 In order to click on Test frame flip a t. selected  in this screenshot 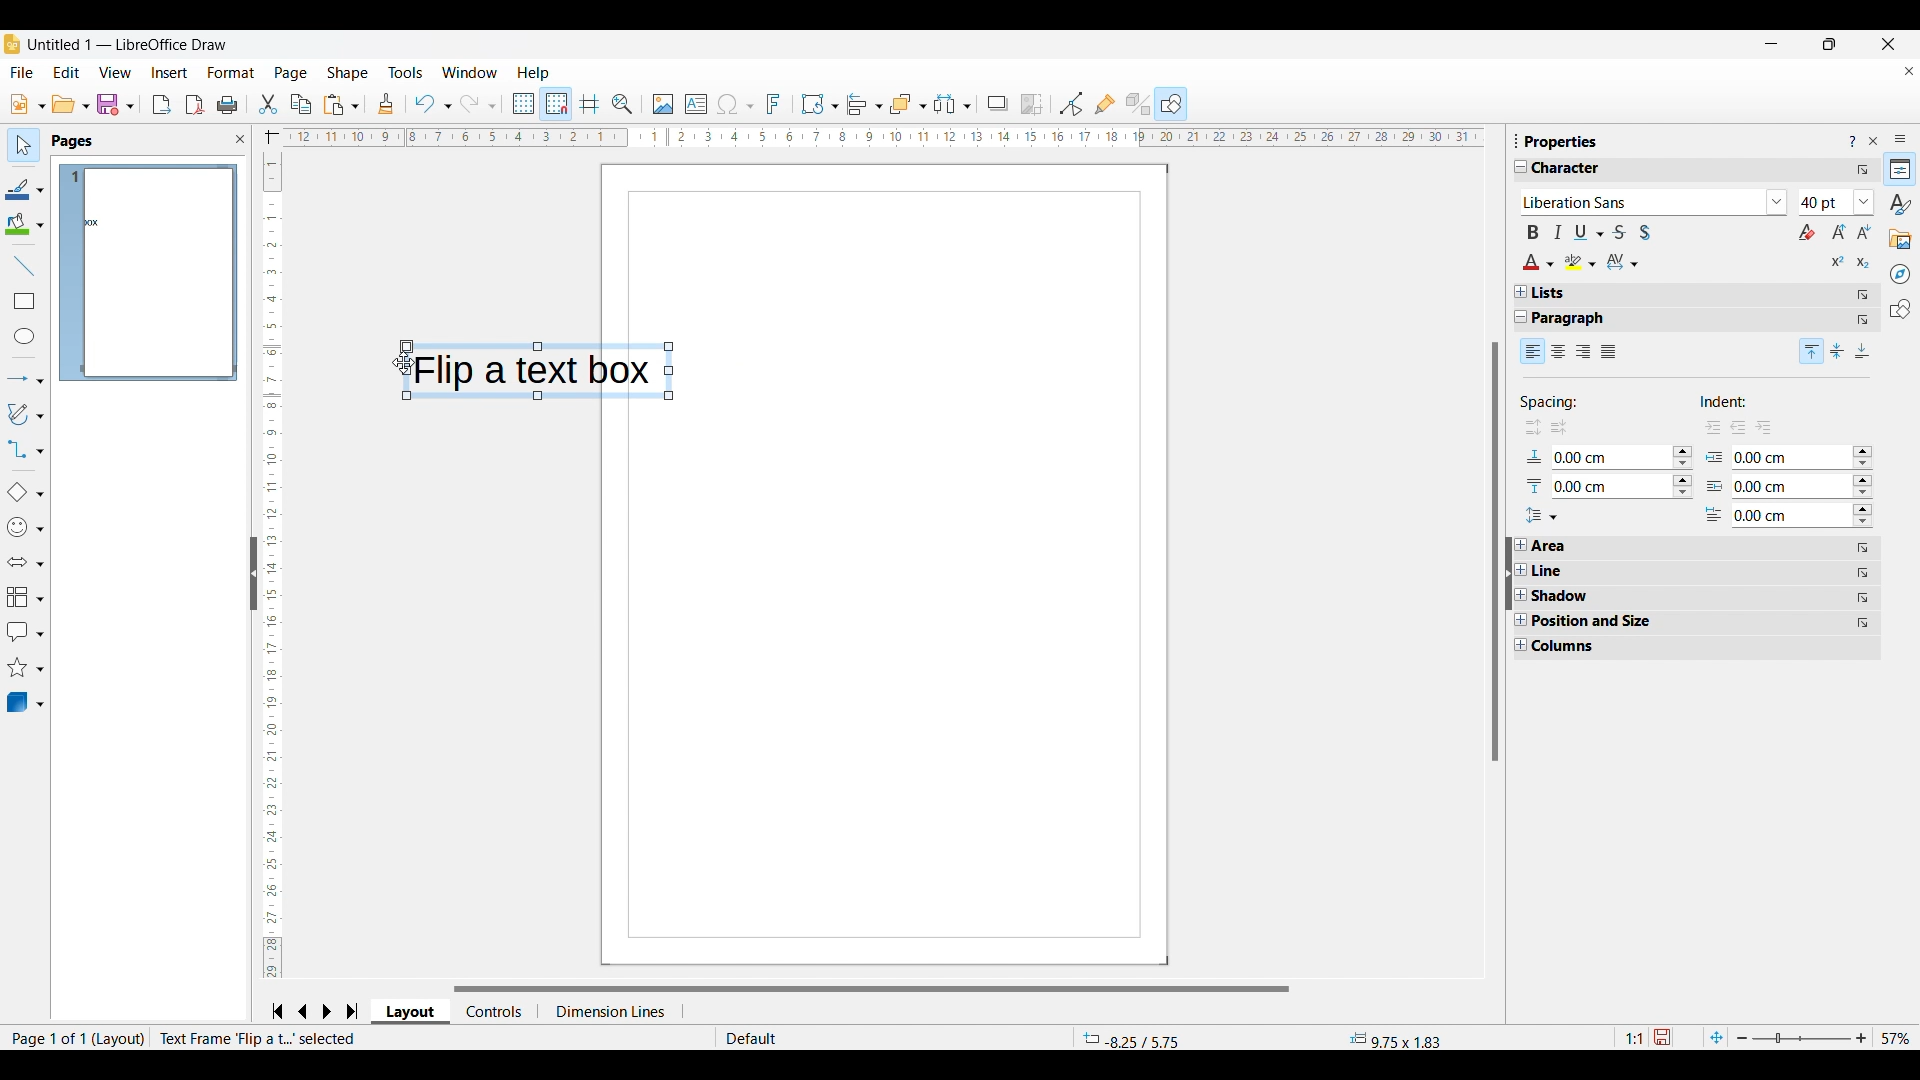, I will do `click(259, 1038)`.